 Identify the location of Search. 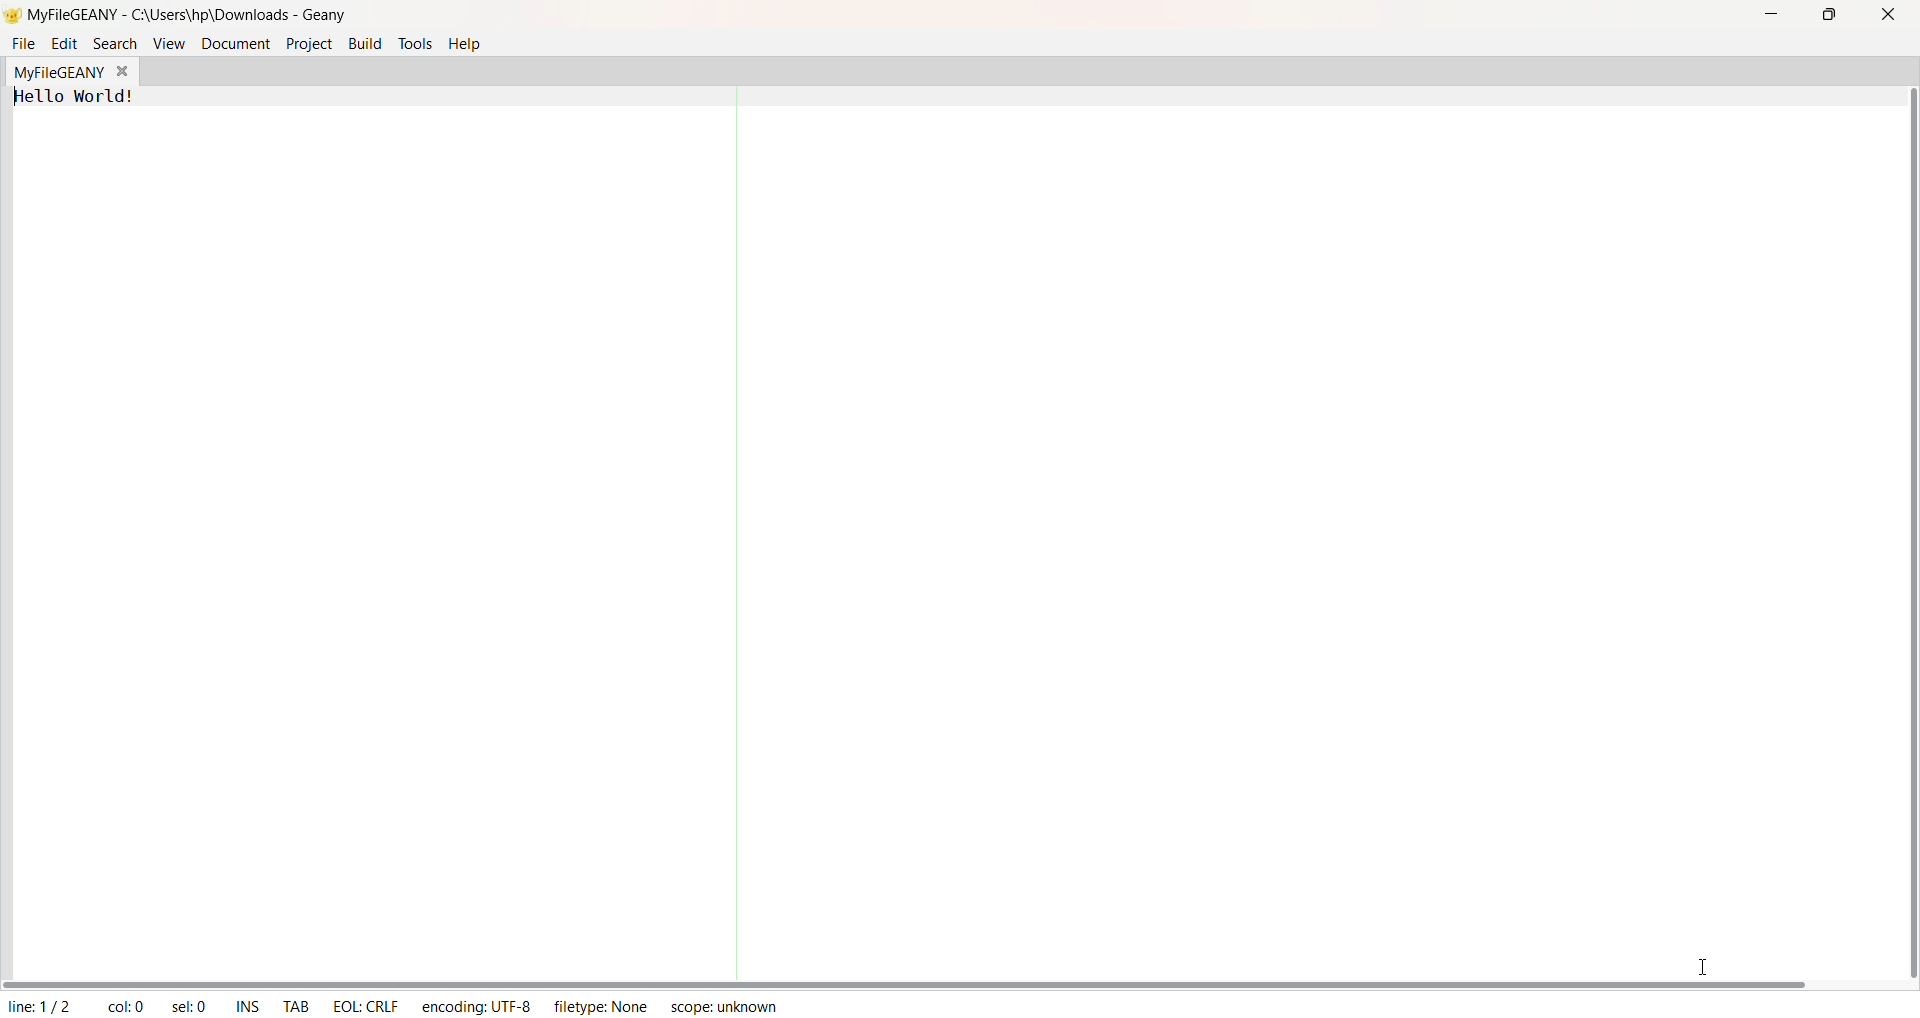
(115, 46).